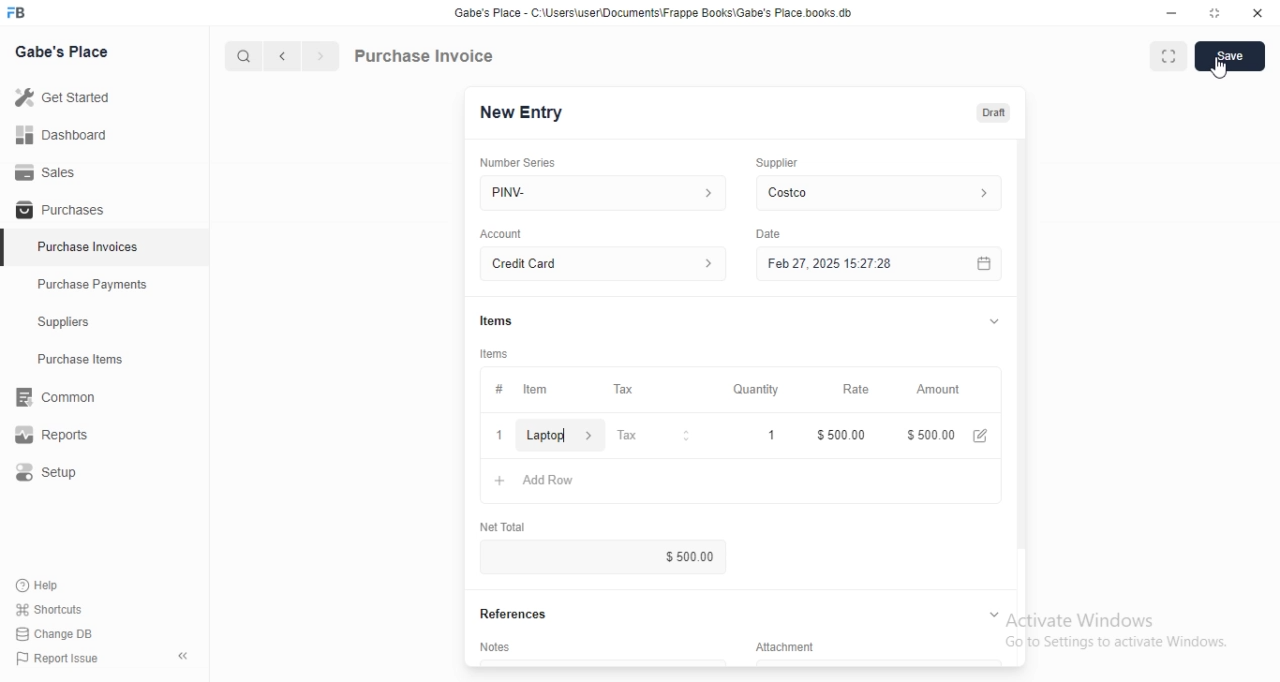 The height and width of the screenshot is (682, 1280). I want to click on Items, so click(496, 321).